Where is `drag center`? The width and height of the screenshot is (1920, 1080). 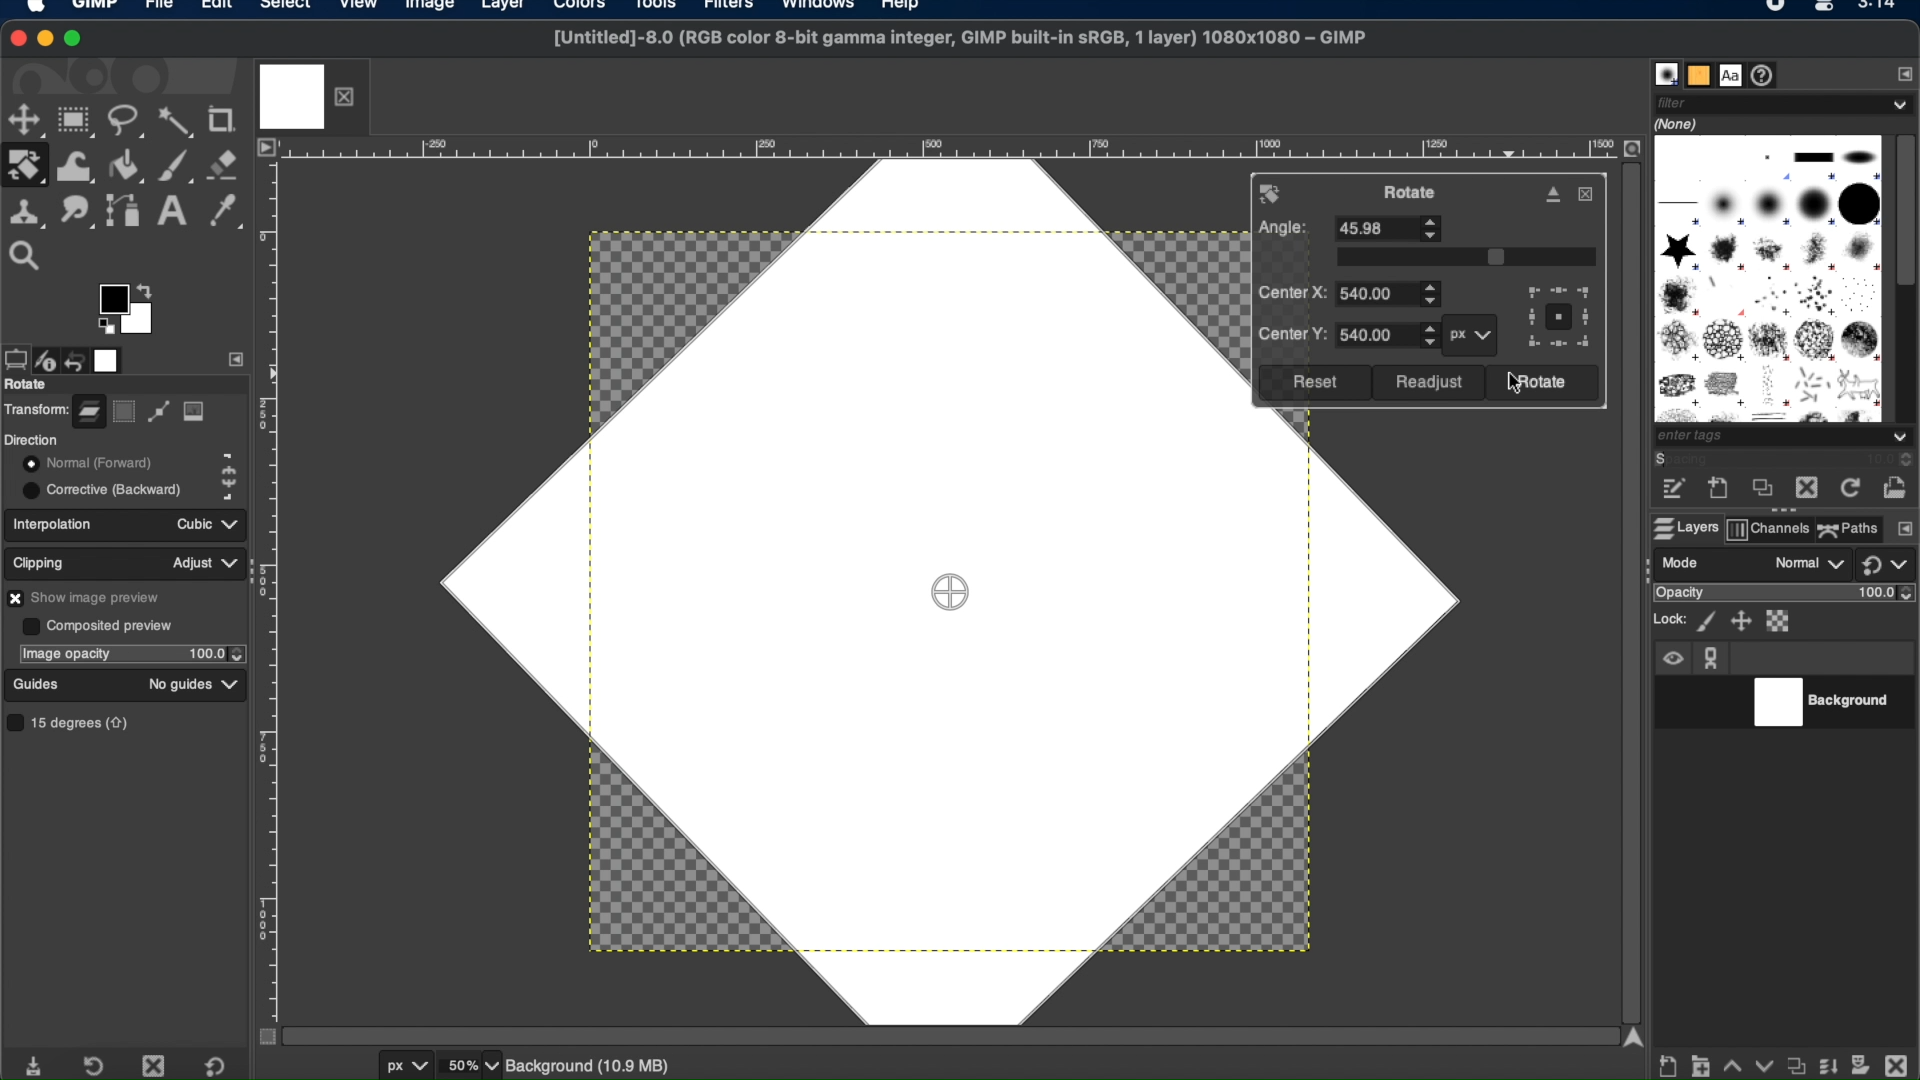 drag center is located at coordinates (952, 593).